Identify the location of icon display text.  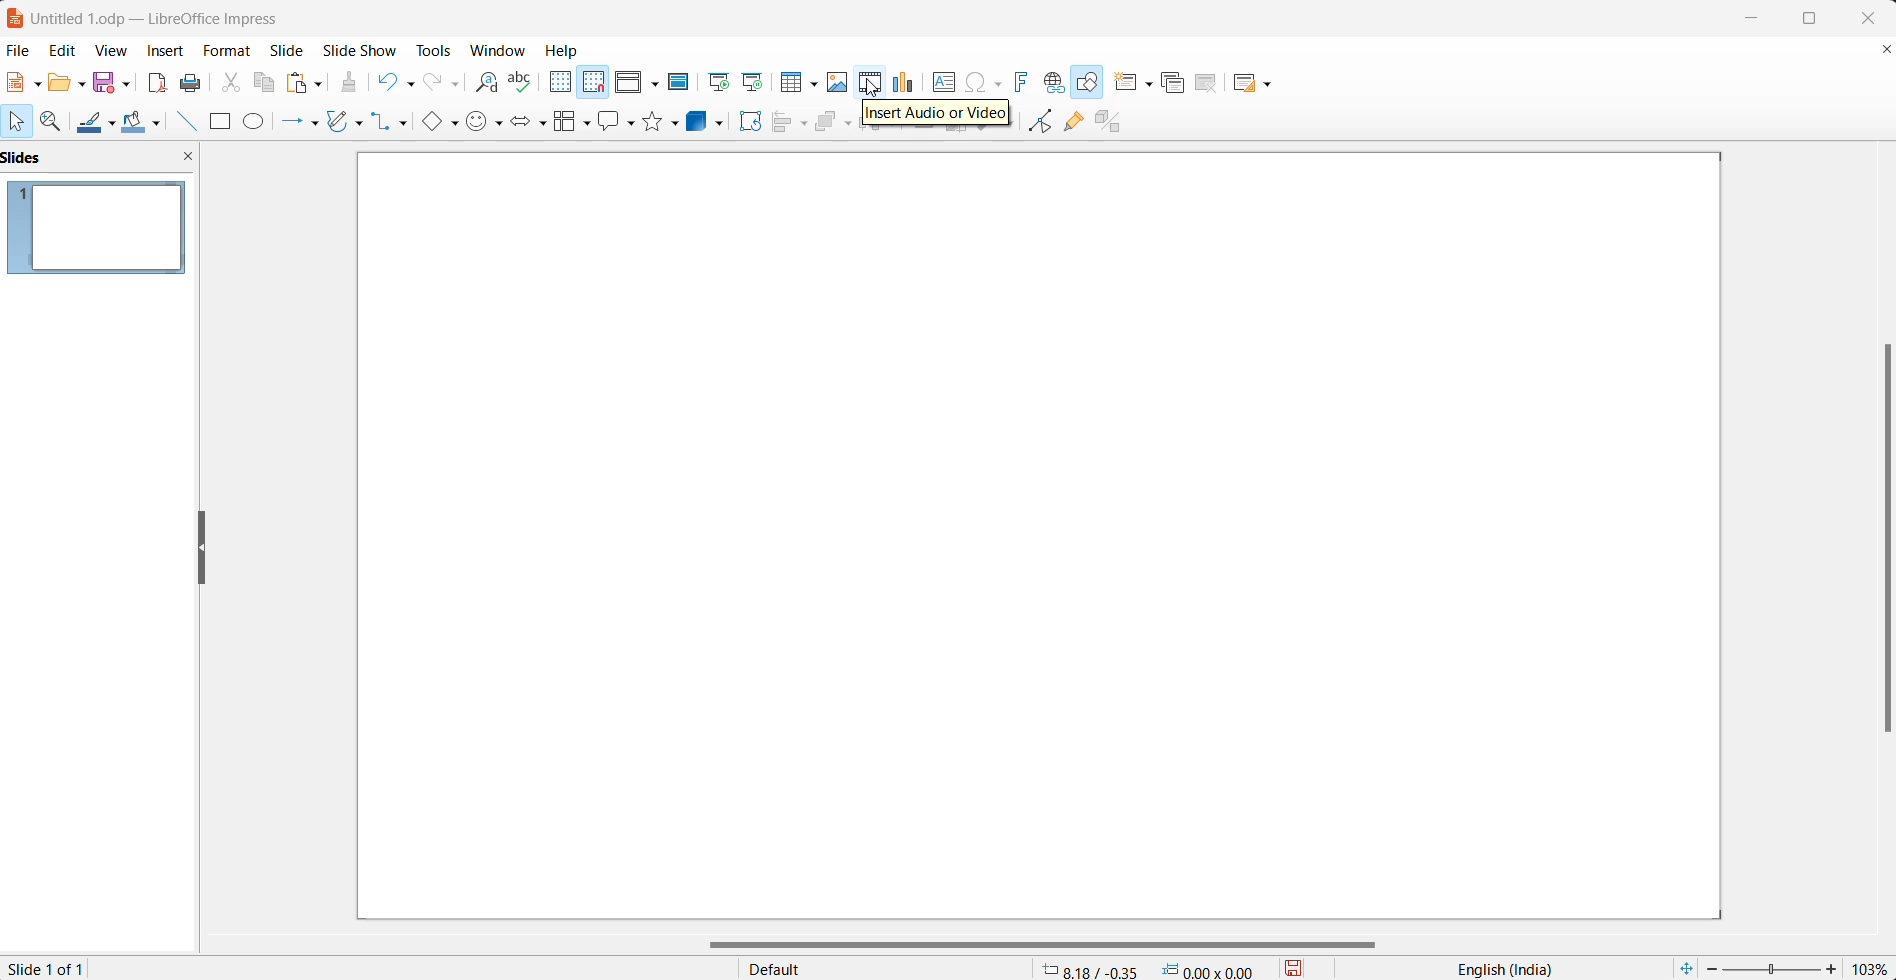
(939, 115).